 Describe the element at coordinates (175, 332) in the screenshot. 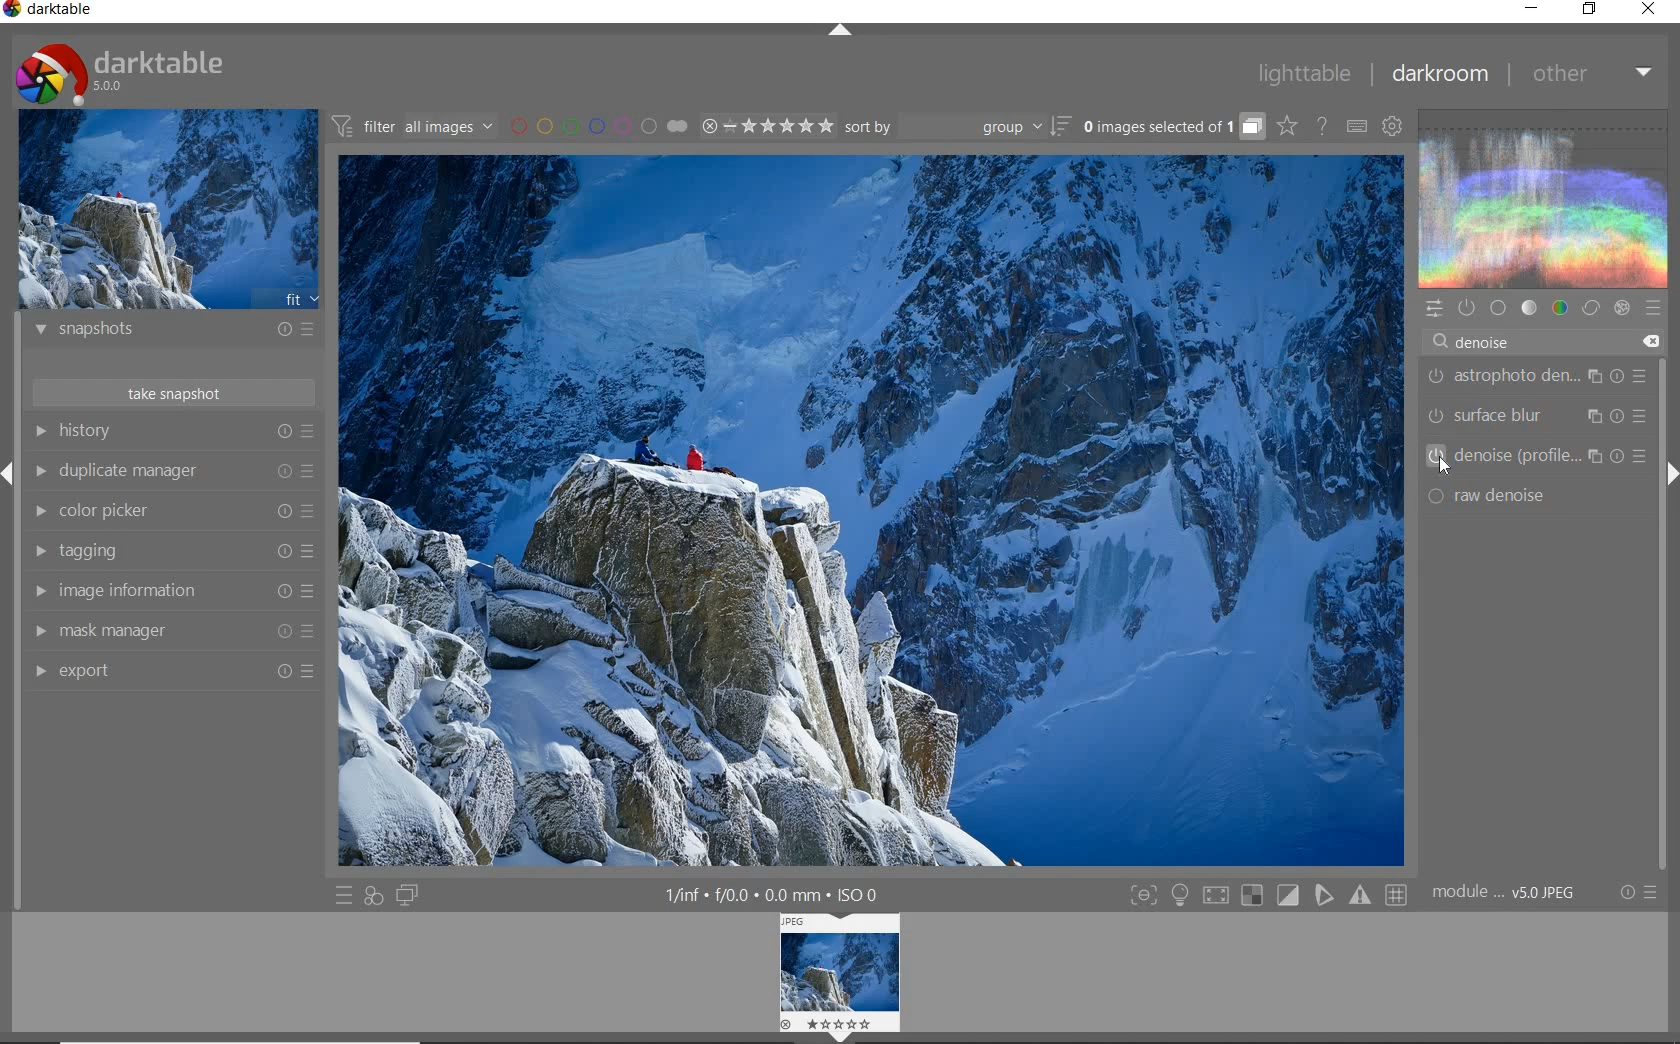

I see `snapshots` at that location.